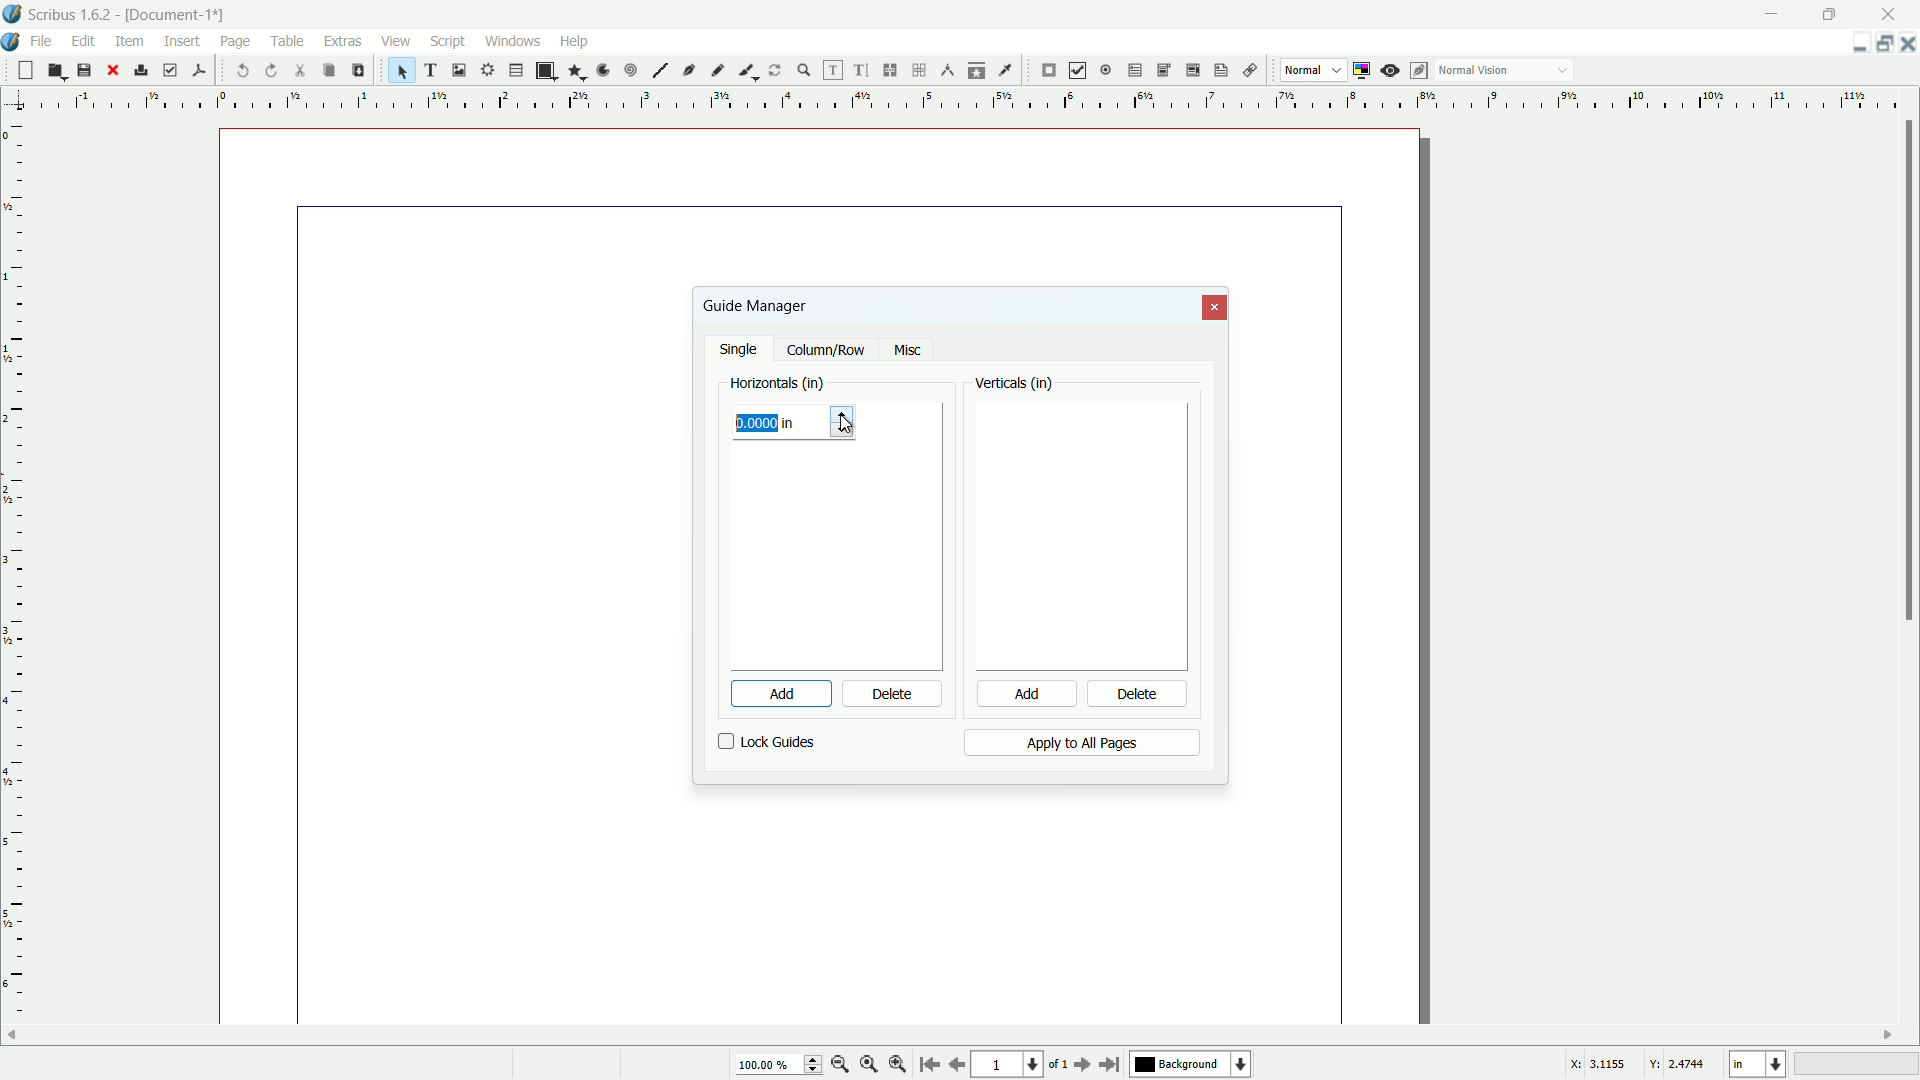  Describe the element at coordinates (1079, 1065) in the screenshot. I see `go to next page` at that location.